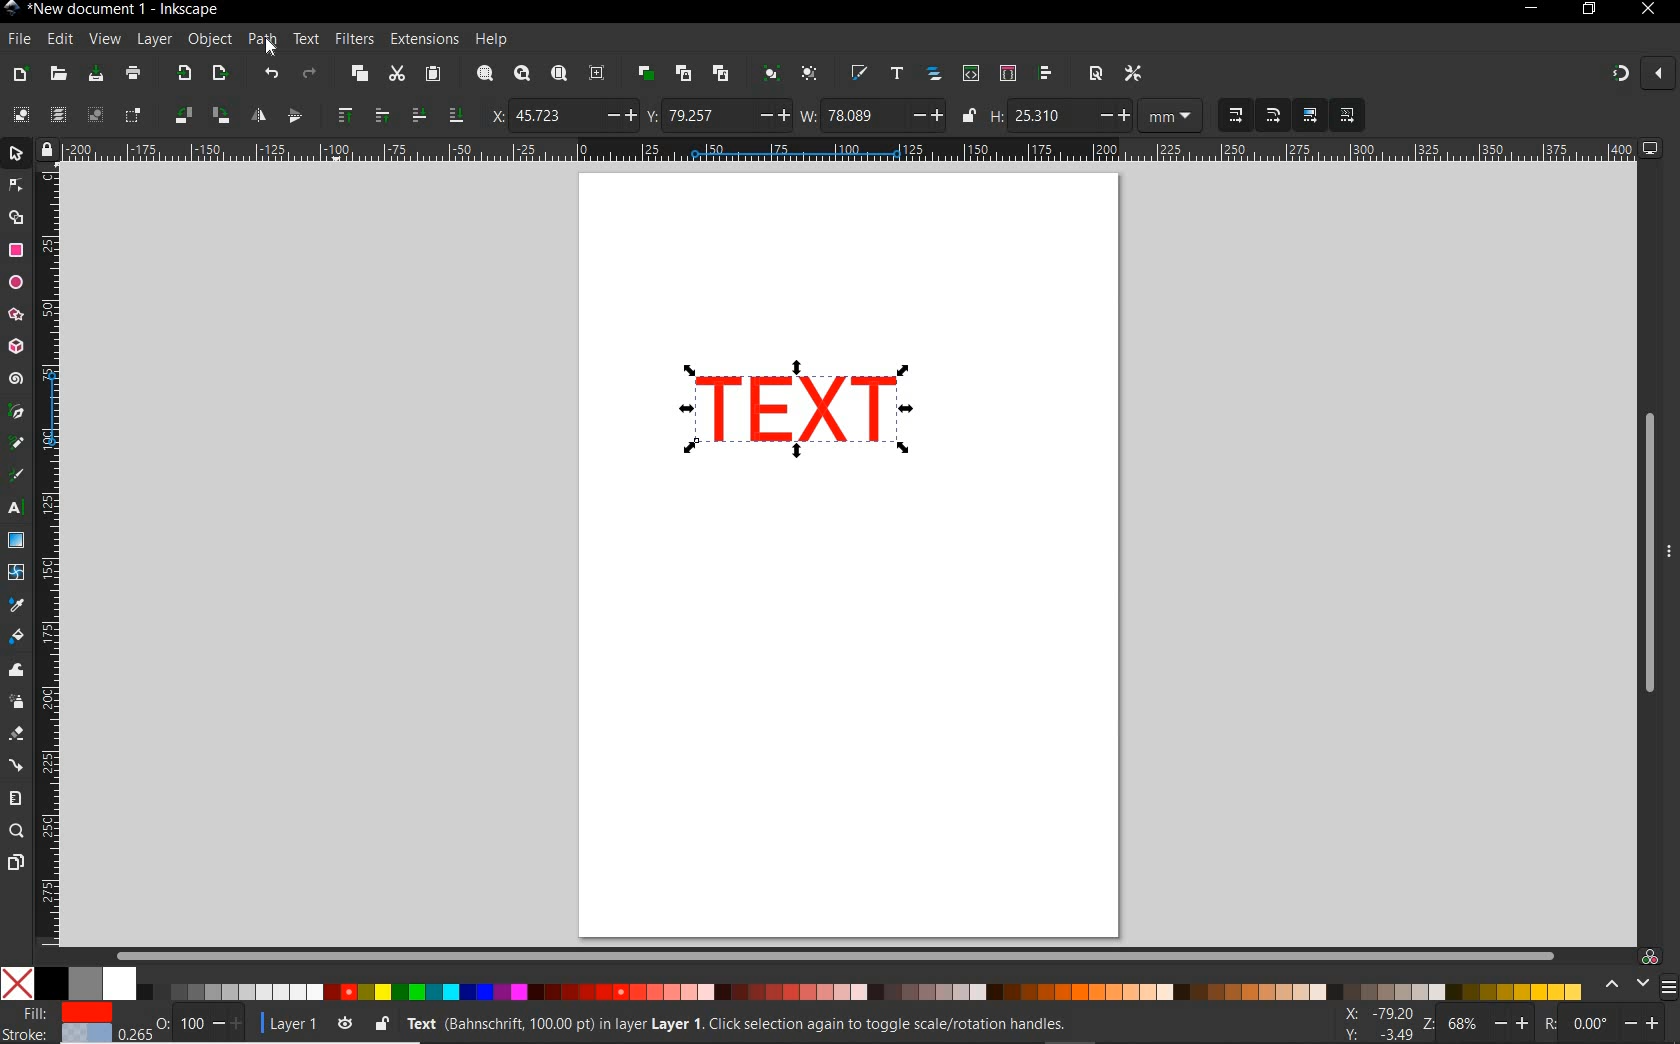 The image size is (1680, 1044). Describe the element at coordinates (683, 72) in the screenshot. I see `CREATE CLONE` at that location.